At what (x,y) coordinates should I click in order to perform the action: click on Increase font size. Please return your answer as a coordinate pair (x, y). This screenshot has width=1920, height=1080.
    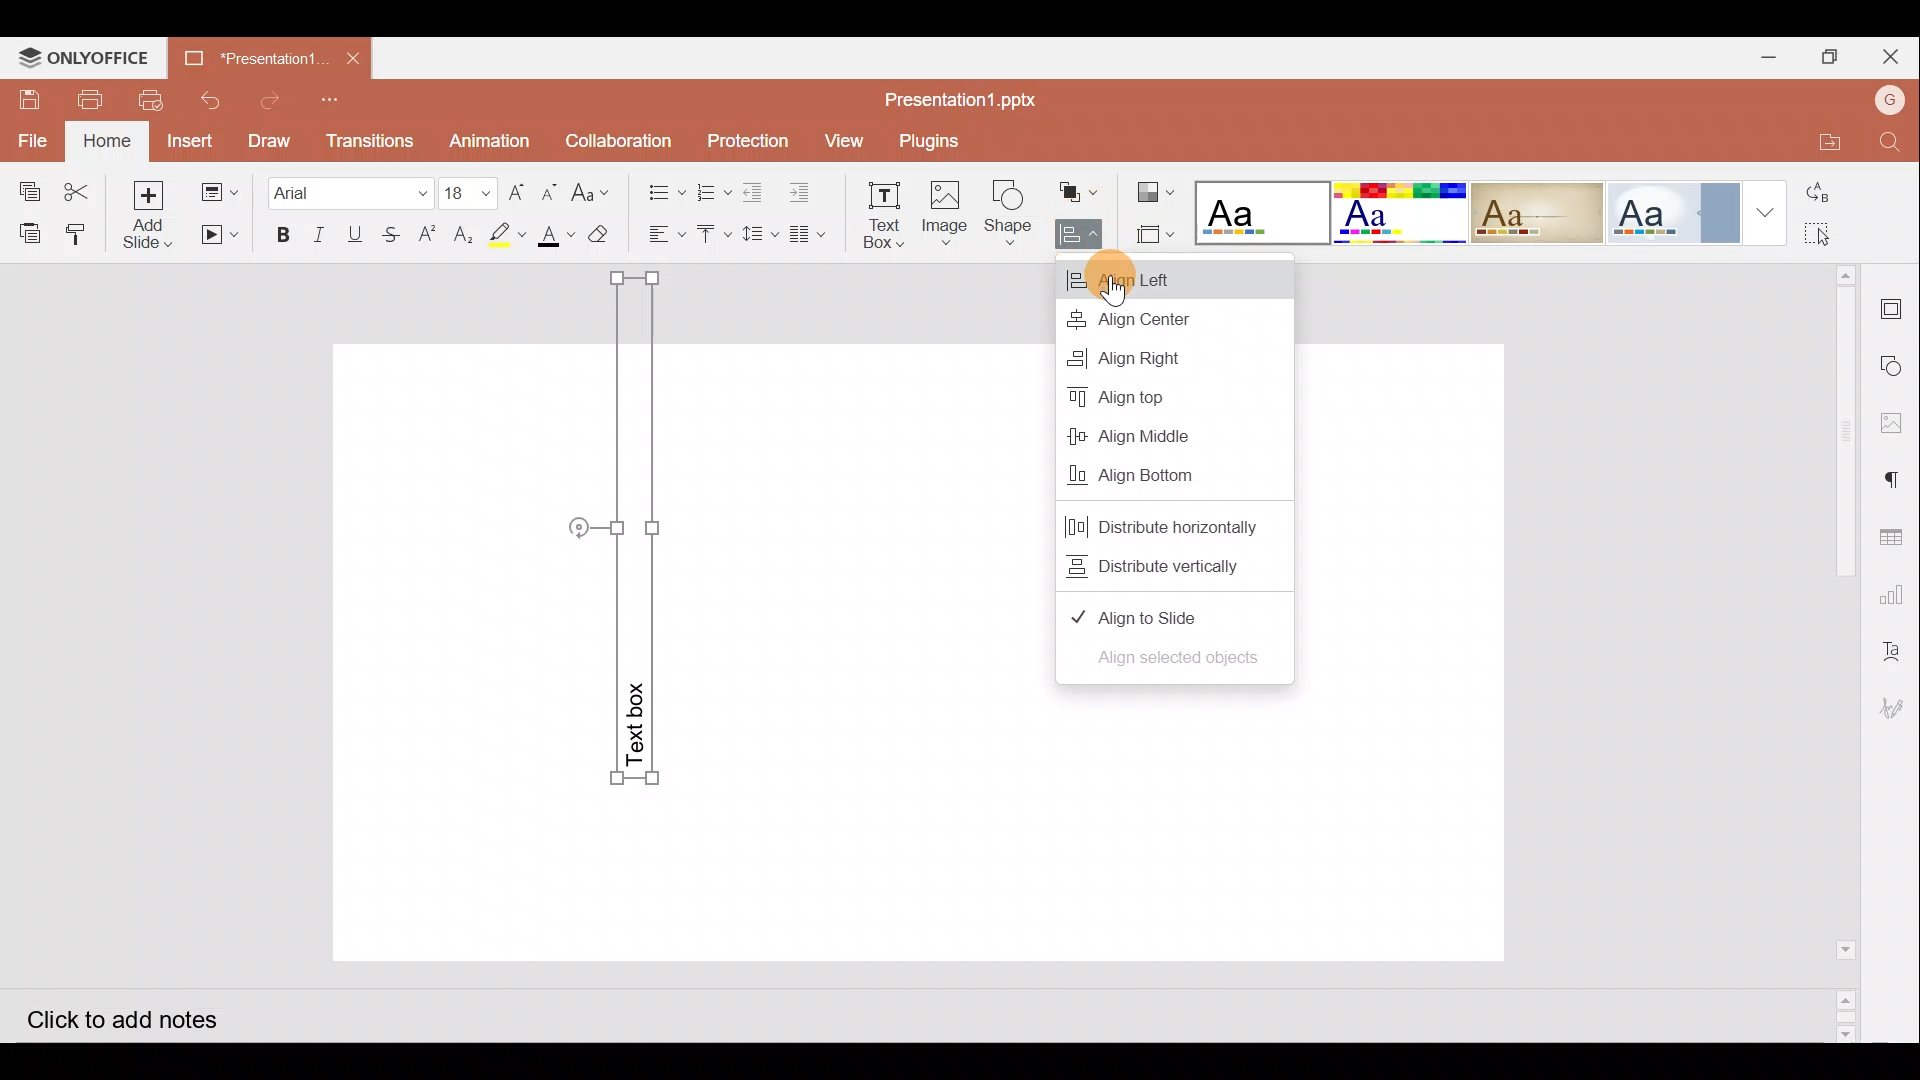
    Looking at the image, I should click on (519, 190).